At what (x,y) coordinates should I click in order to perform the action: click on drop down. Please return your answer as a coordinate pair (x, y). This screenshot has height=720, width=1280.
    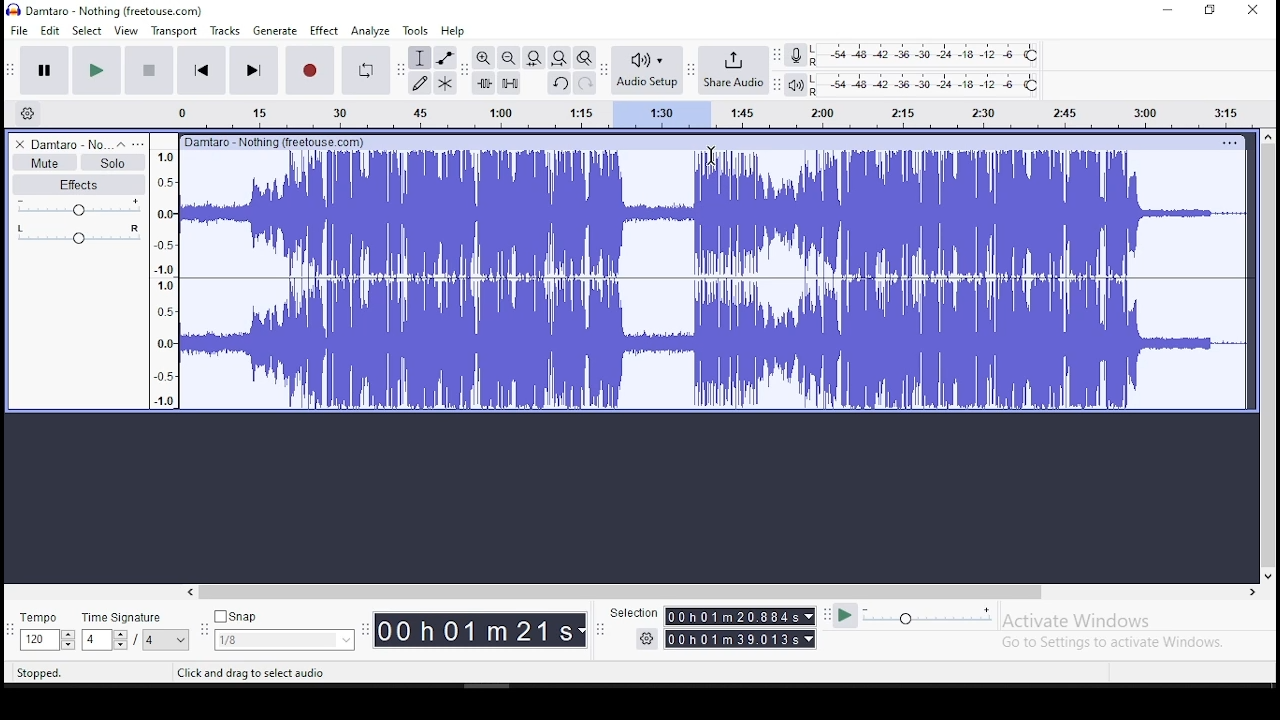
    Looking at the image, I should click on (583, 631).